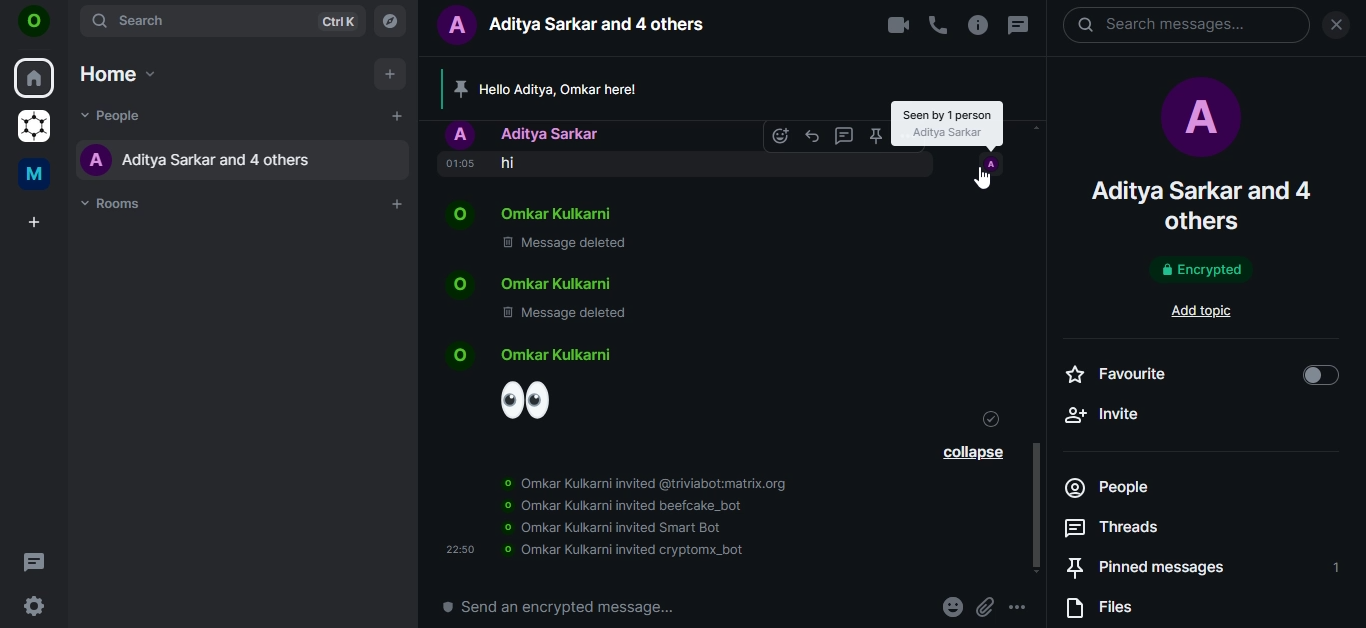 This screenshot has height=628, width=1366. I want to click on people, so click(113, 117).